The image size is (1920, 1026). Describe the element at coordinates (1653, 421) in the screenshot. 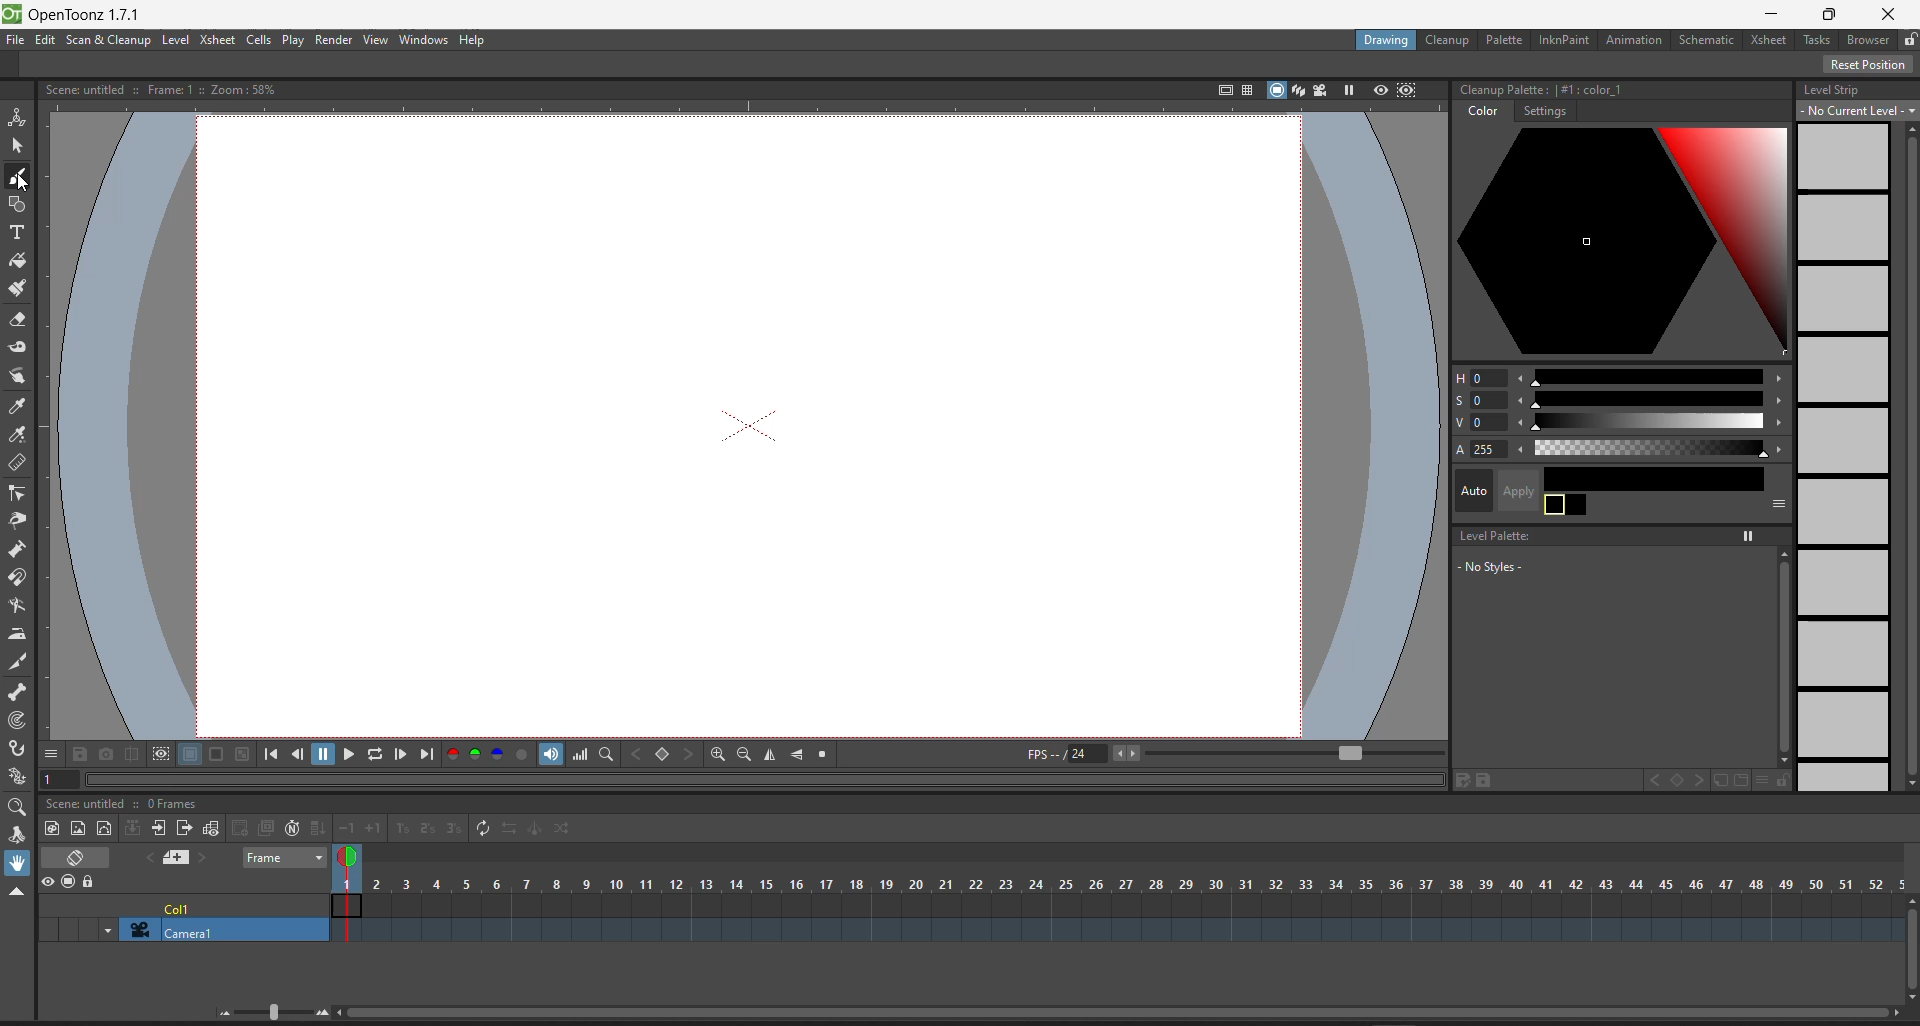

I see `slider` at that location.